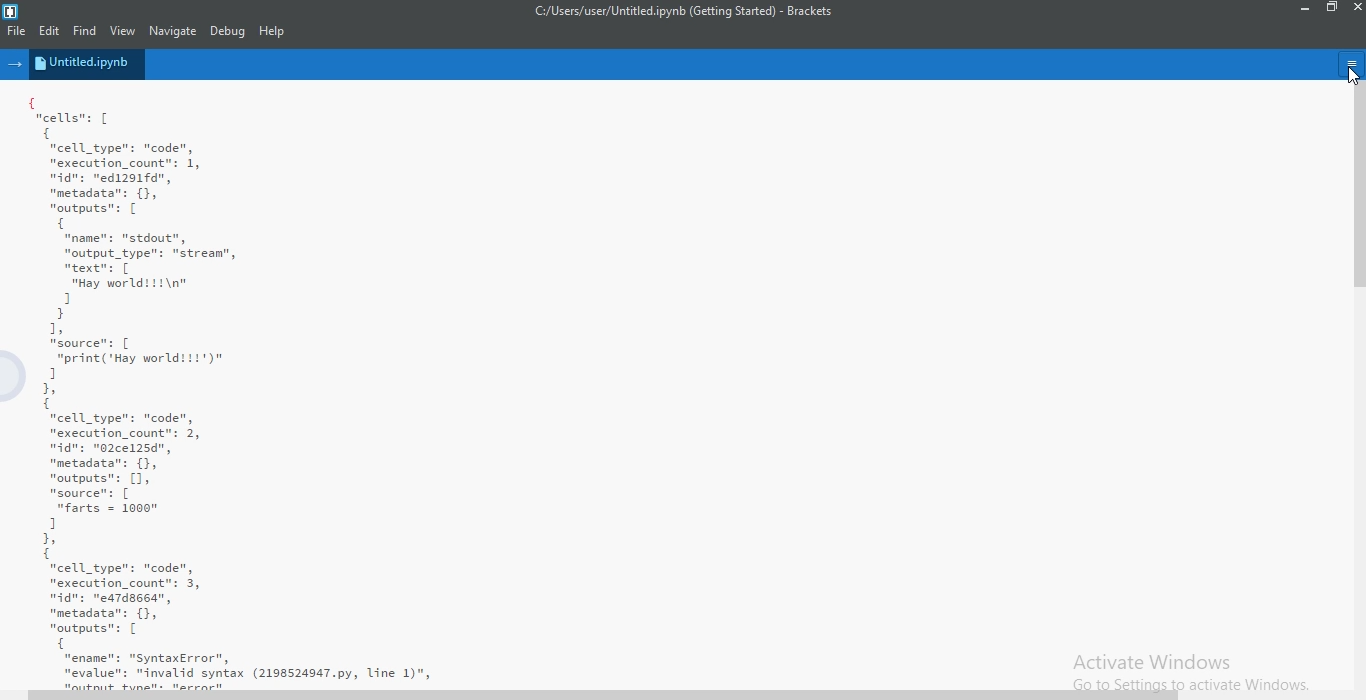  I want to click on Edit, so click(53, 31).